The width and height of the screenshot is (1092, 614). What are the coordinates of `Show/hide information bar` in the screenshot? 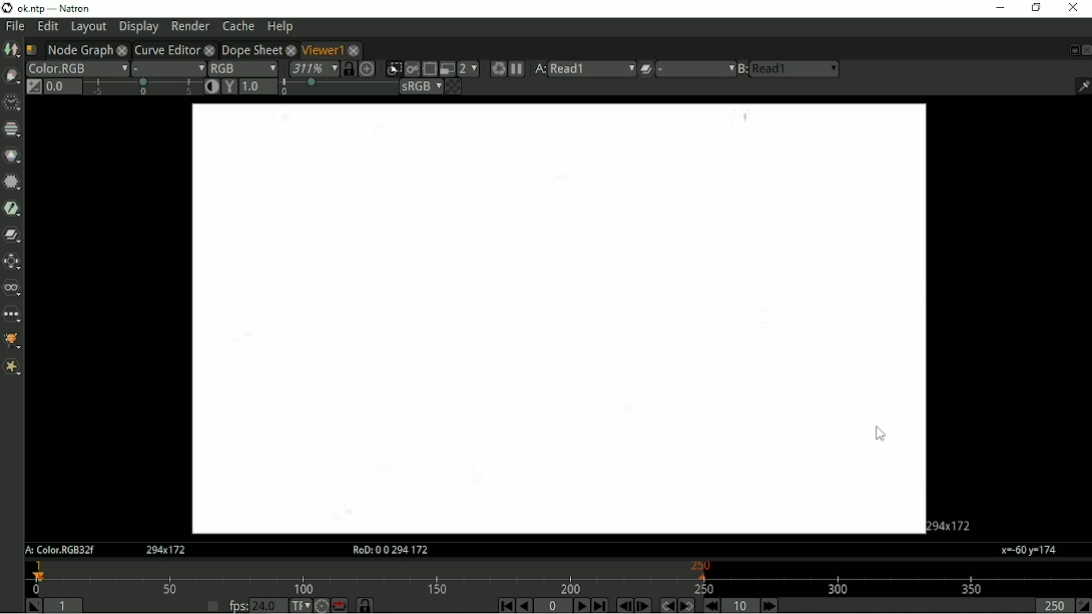 It's located at (1082, 87).